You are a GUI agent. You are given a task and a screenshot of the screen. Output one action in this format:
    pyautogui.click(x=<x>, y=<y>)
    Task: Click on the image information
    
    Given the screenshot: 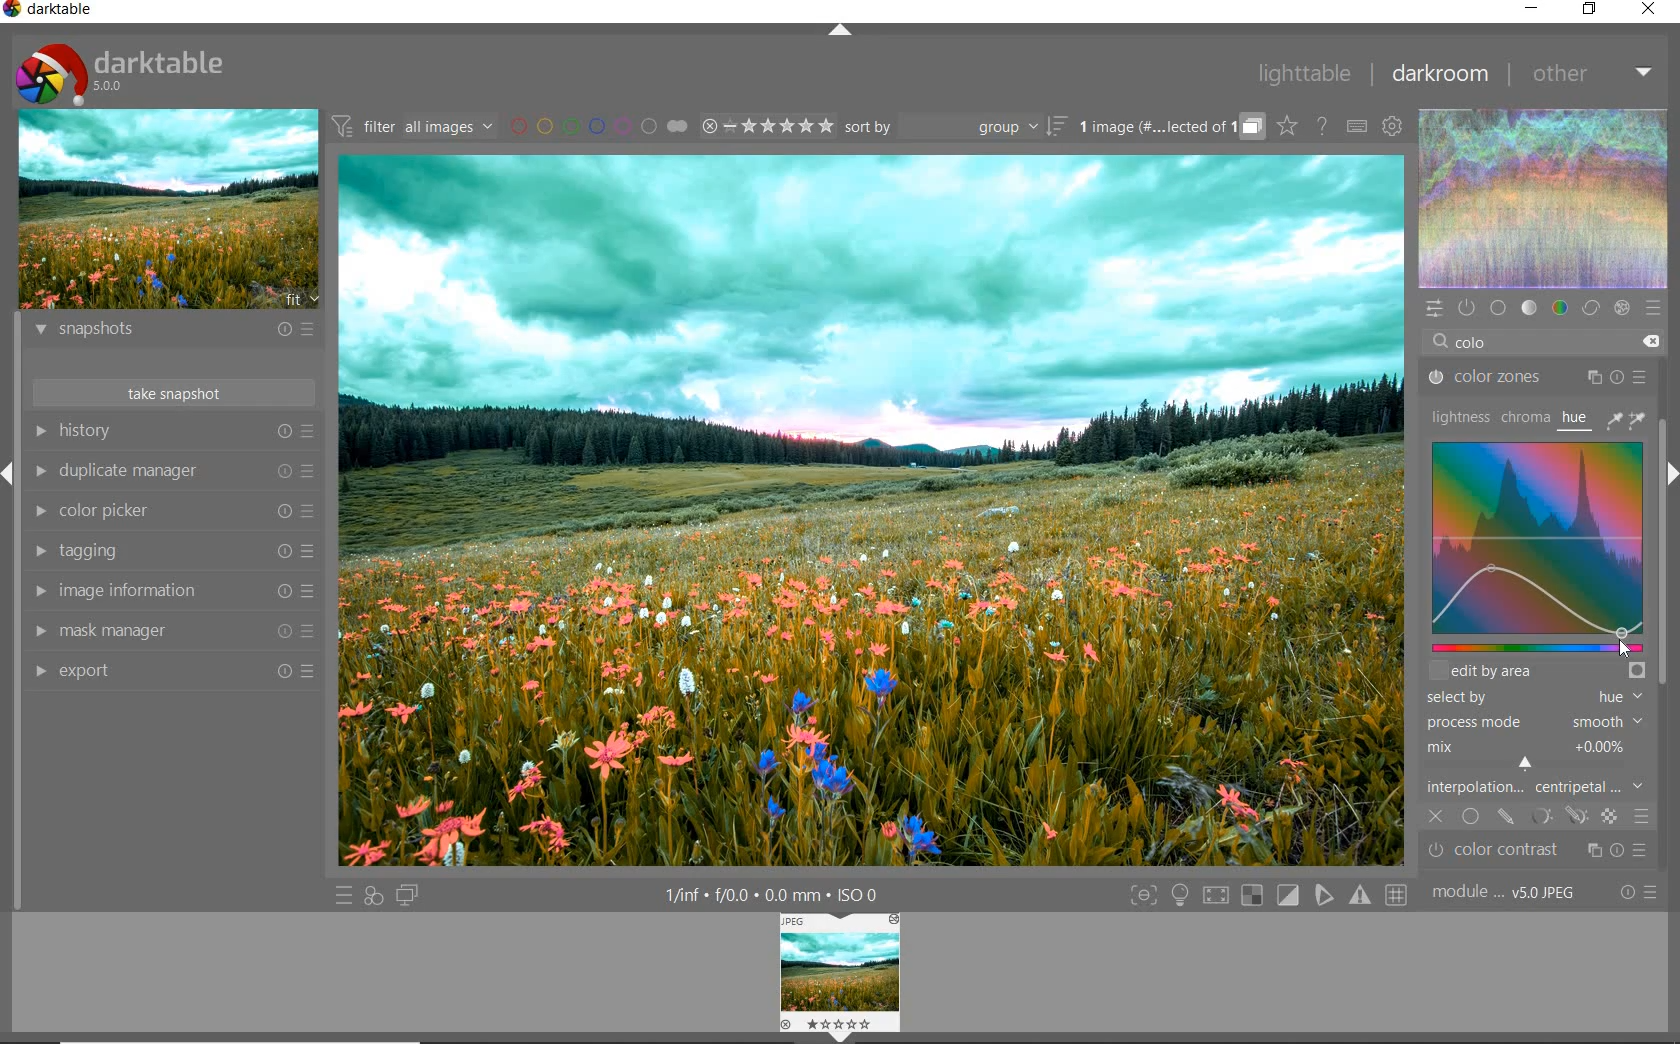 What is the action you would take?
    pyautogui.click(x=170, y=592)
    